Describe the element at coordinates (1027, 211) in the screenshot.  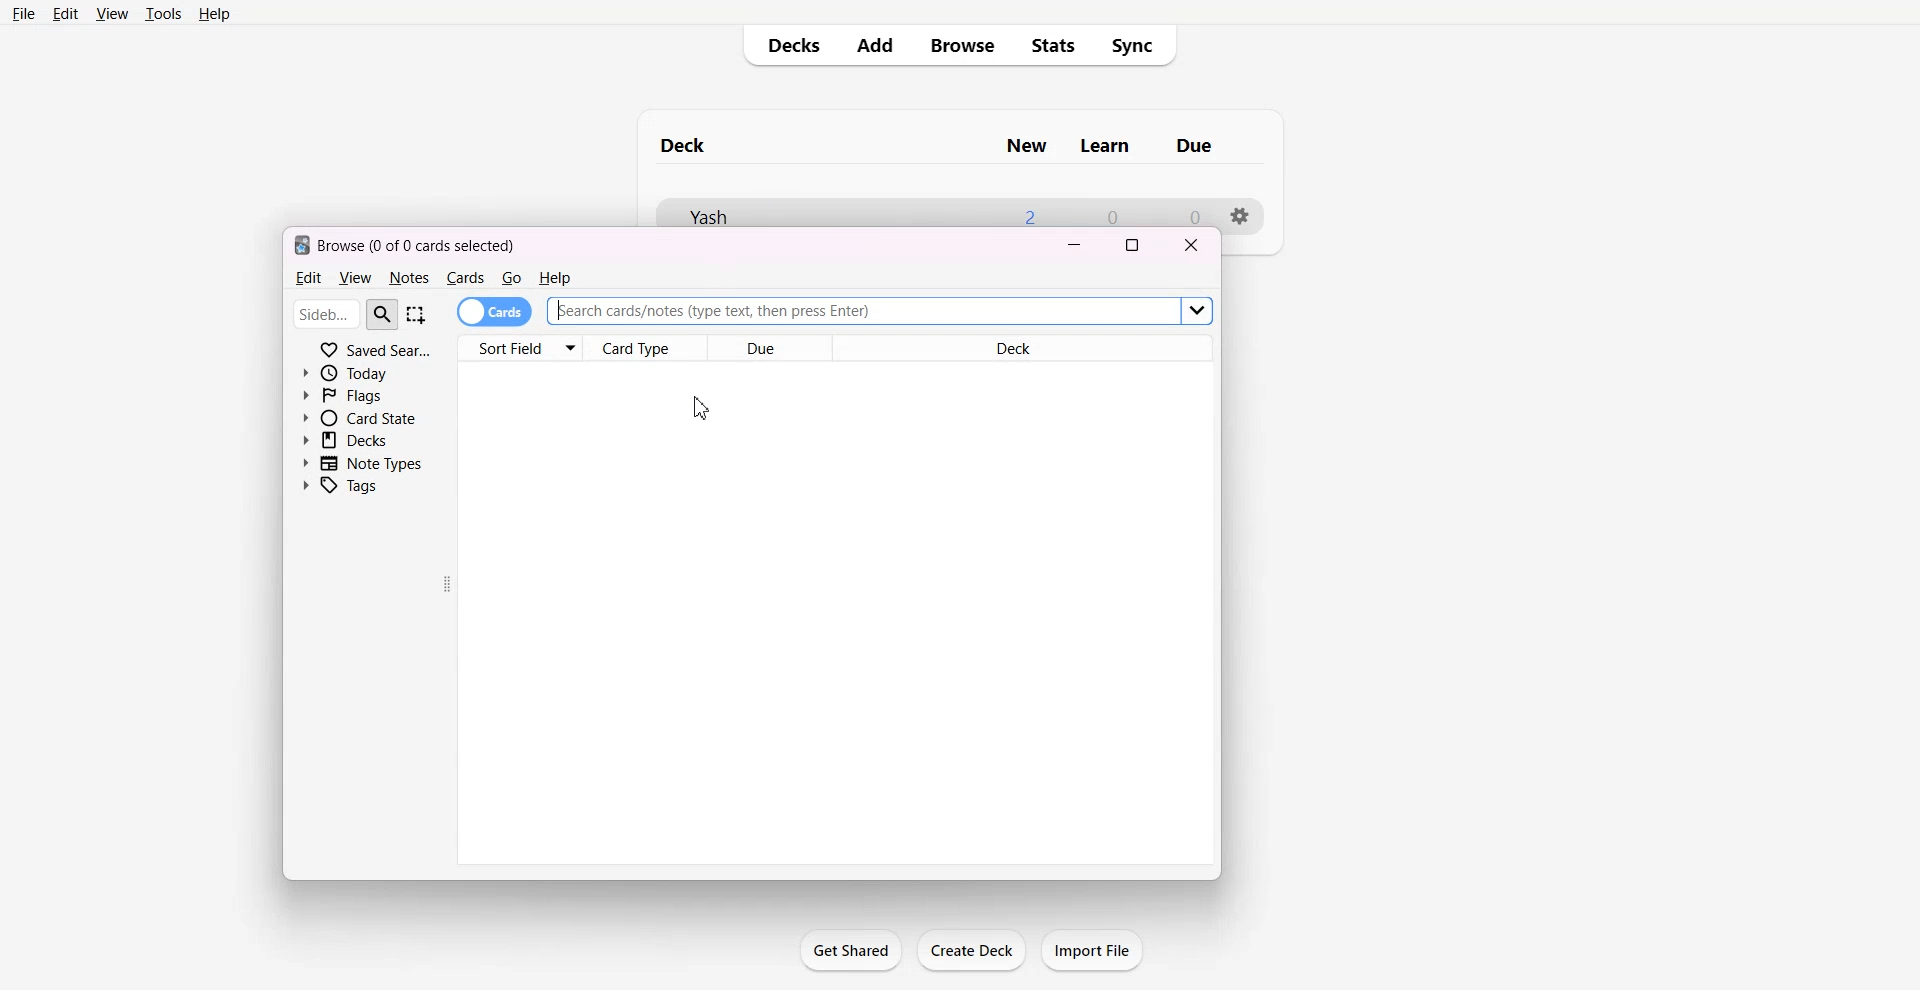
I see `2` at that location.